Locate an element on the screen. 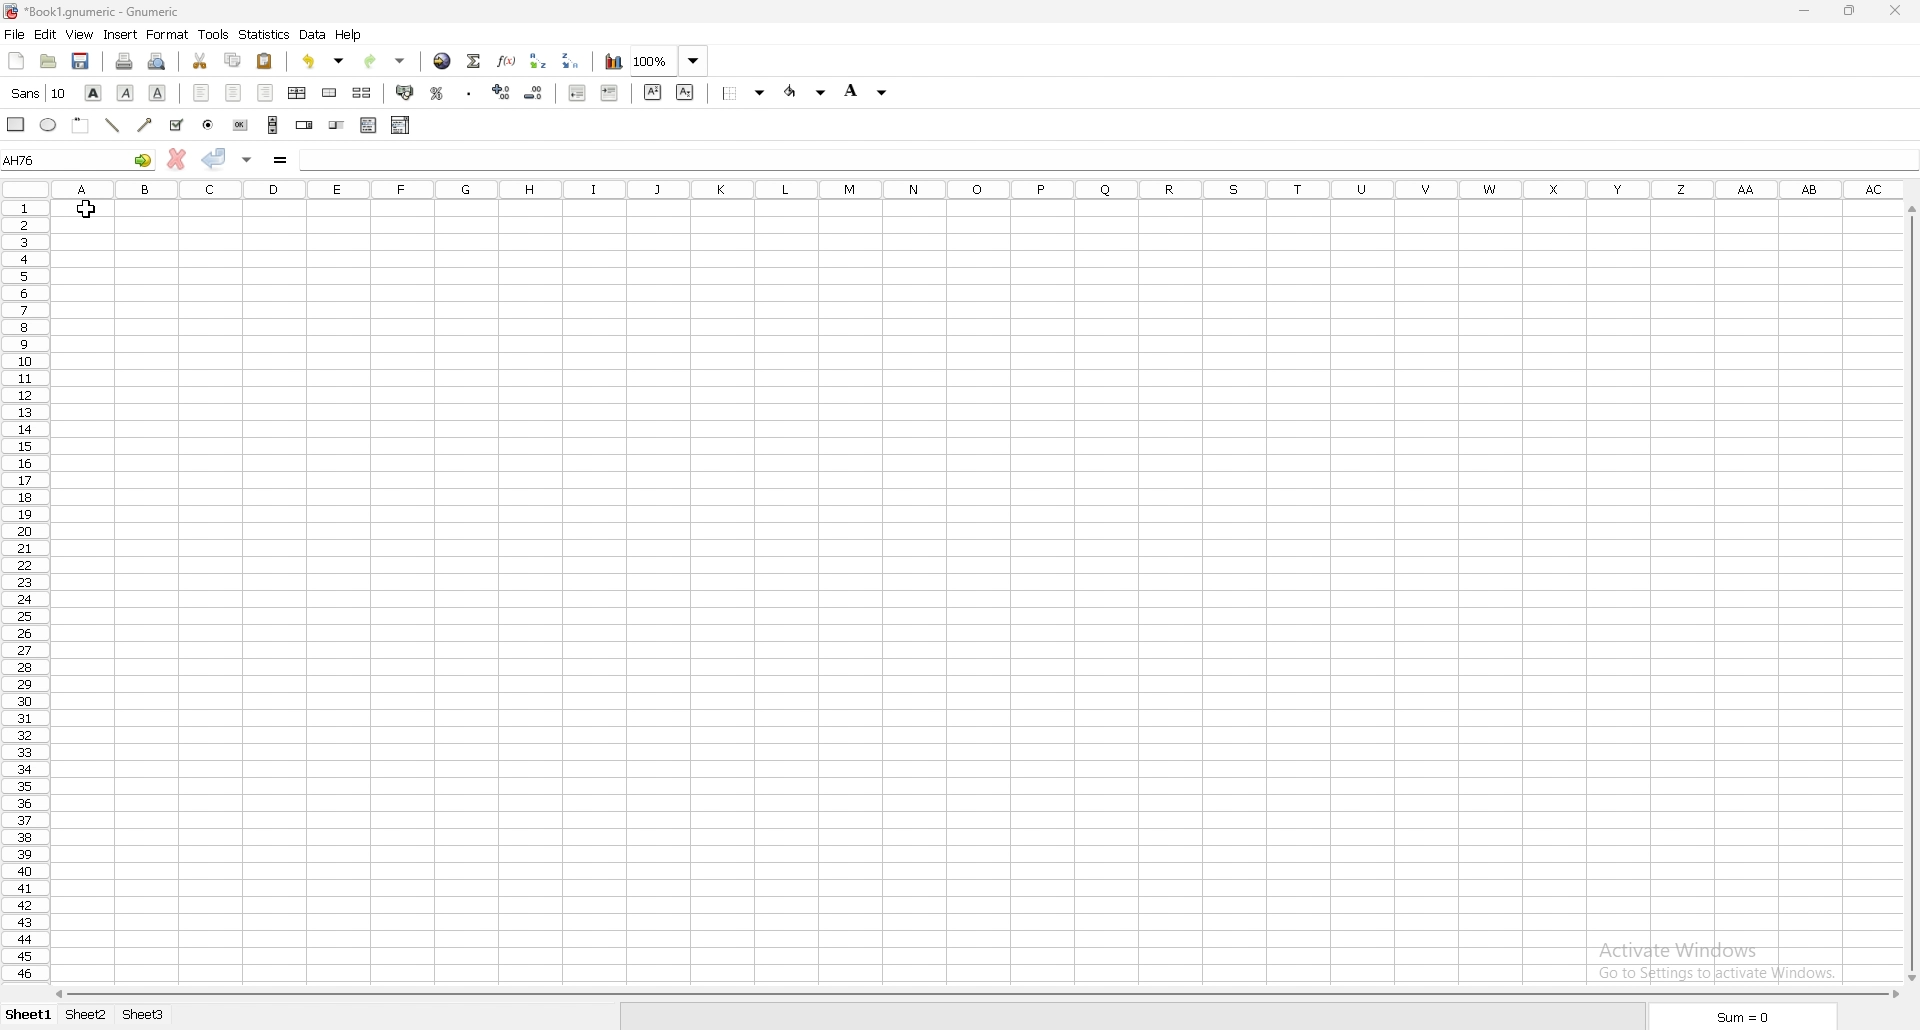  paste is located at coordinates (264, 62).